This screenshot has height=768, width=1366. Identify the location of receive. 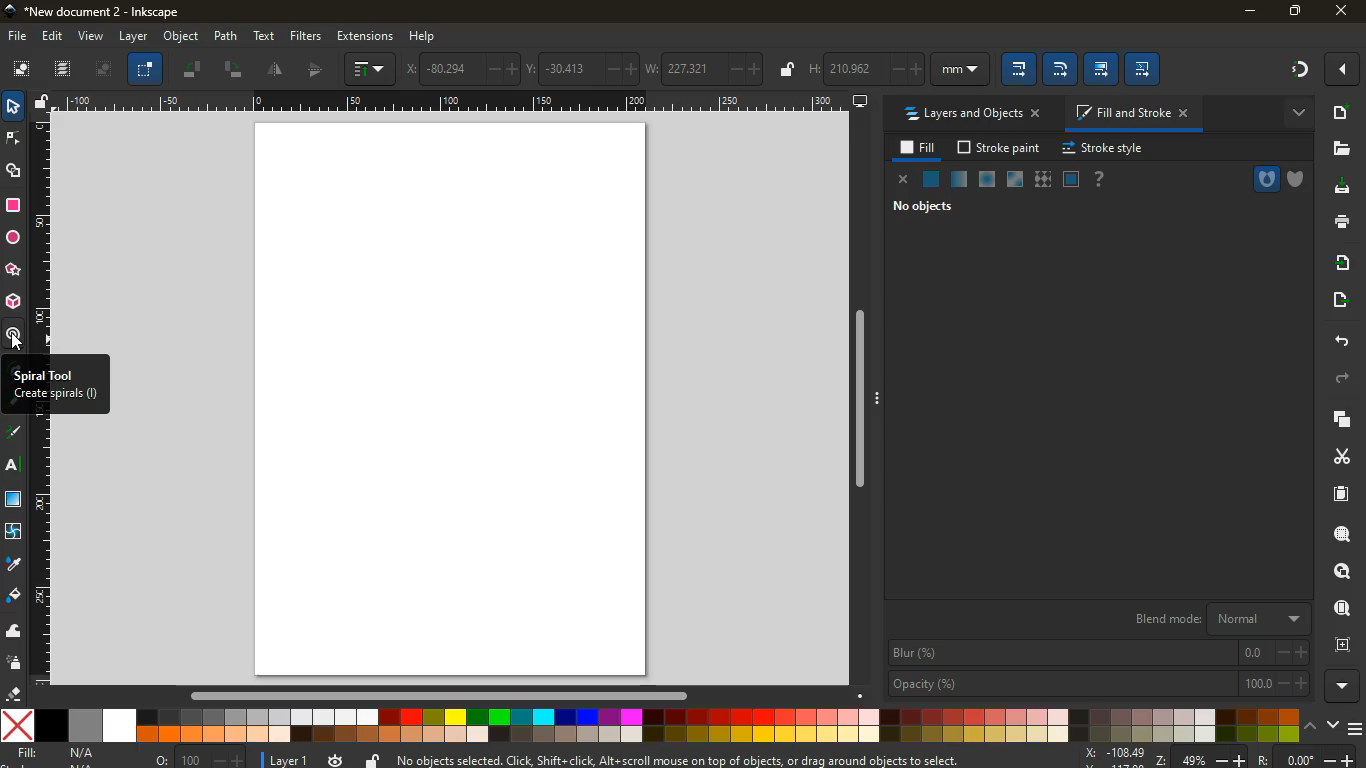
(1340, 264).